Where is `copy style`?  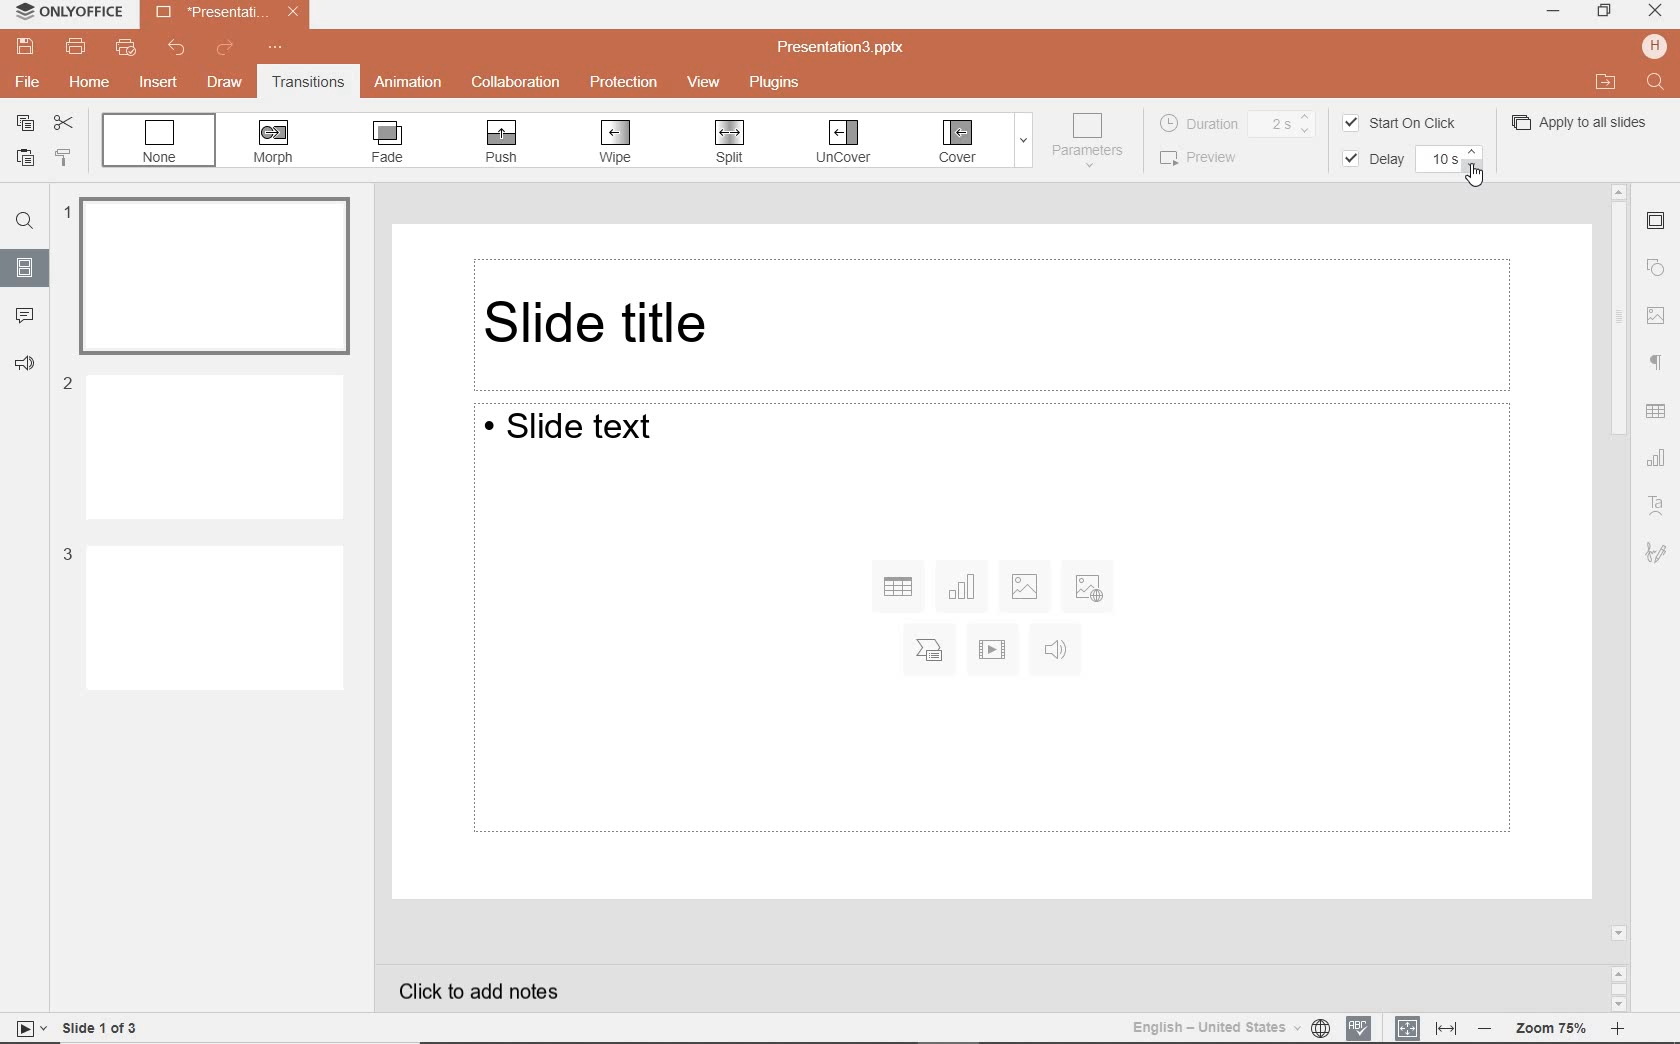
copy style is located at coordinates (61, 159).